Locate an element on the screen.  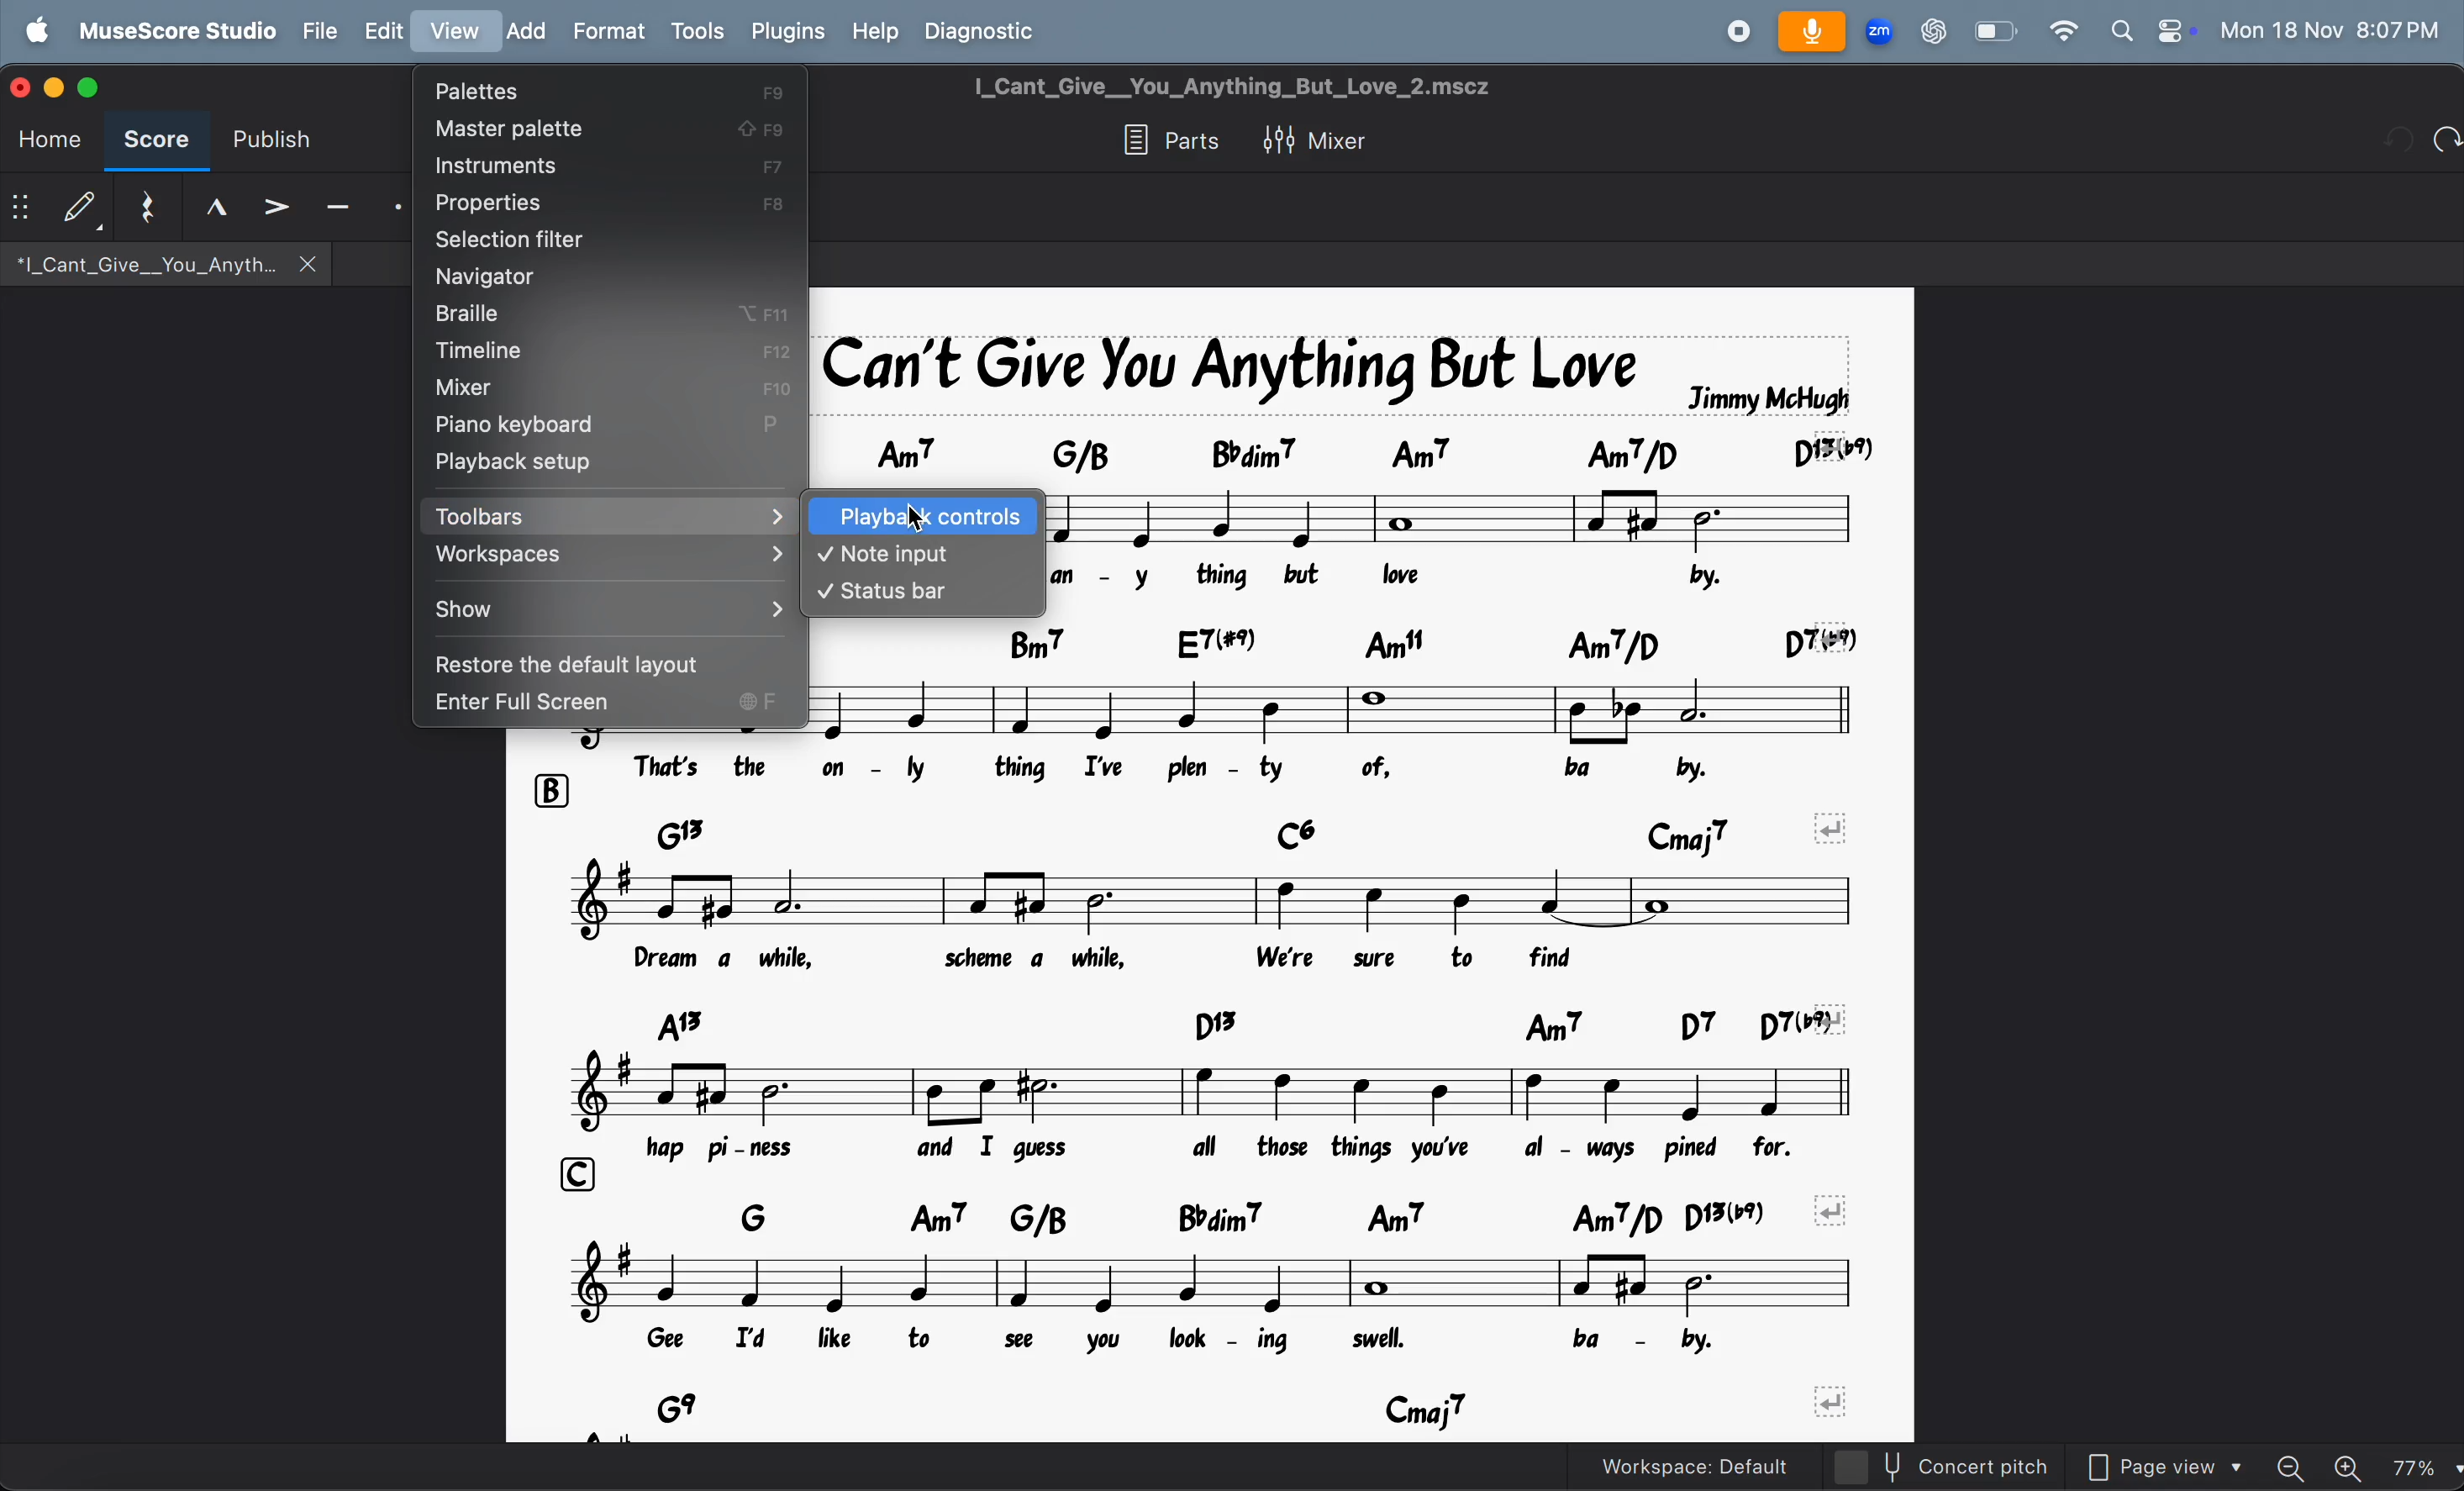
lyrics is located at coordinates (1199, 959).